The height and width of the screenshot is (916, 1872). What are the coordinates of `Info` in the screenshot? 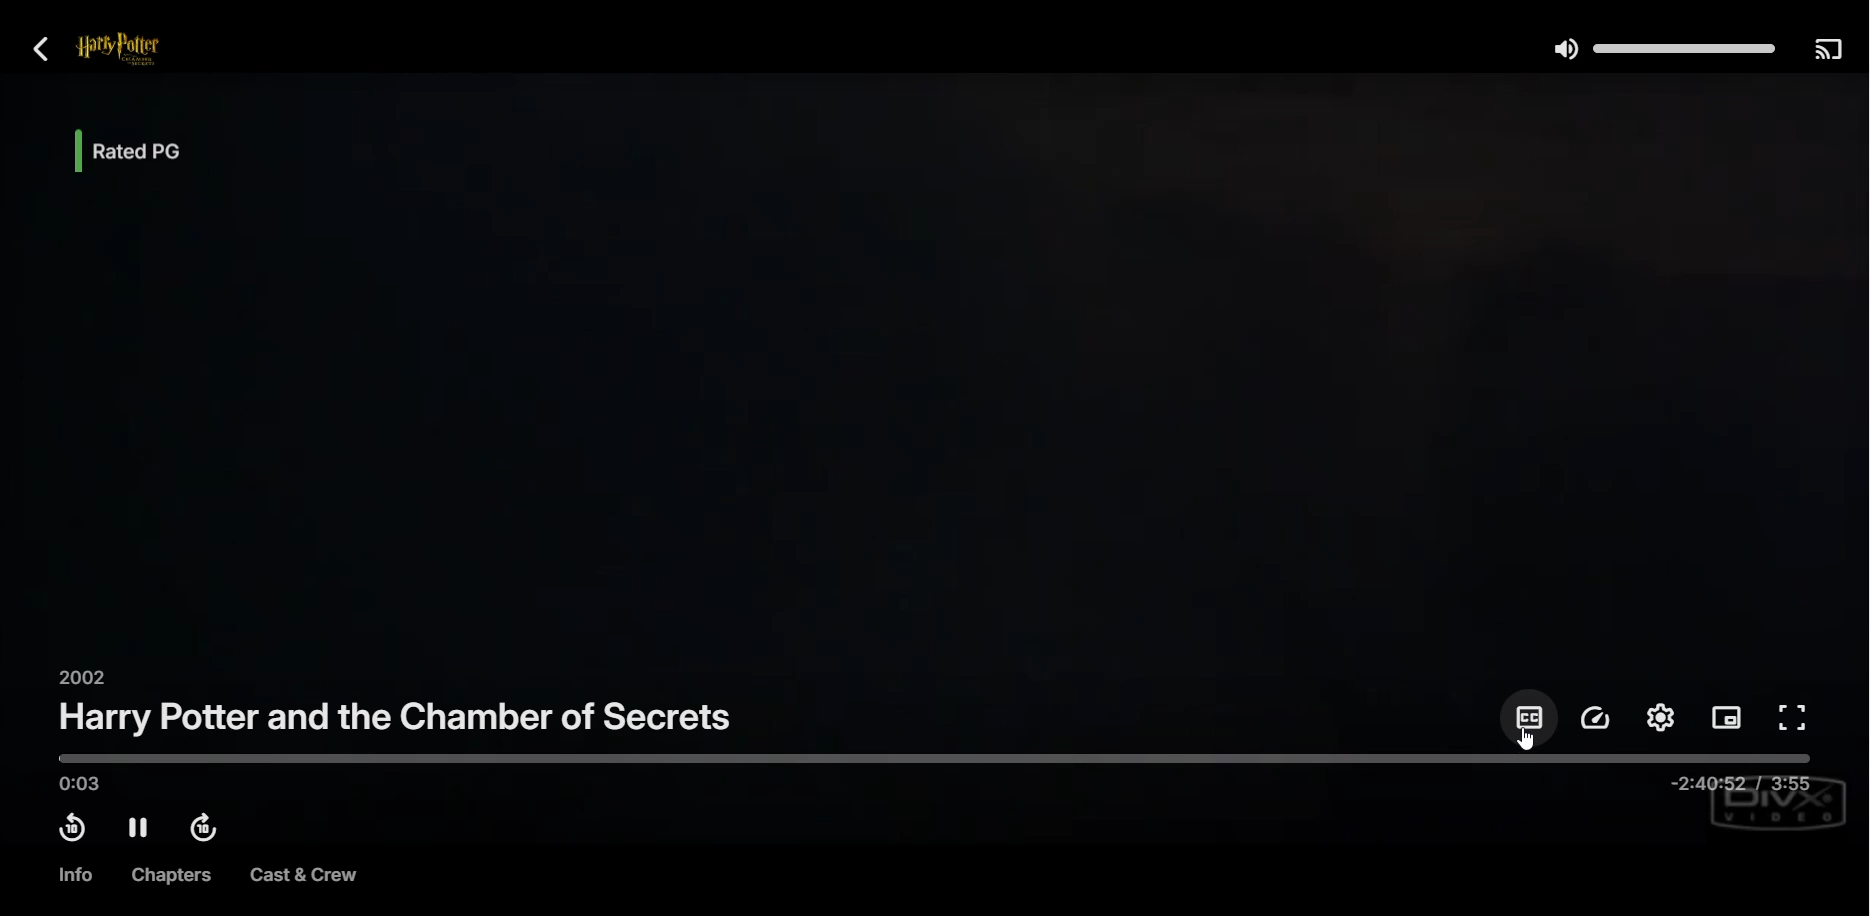 It's located at (73, 875).